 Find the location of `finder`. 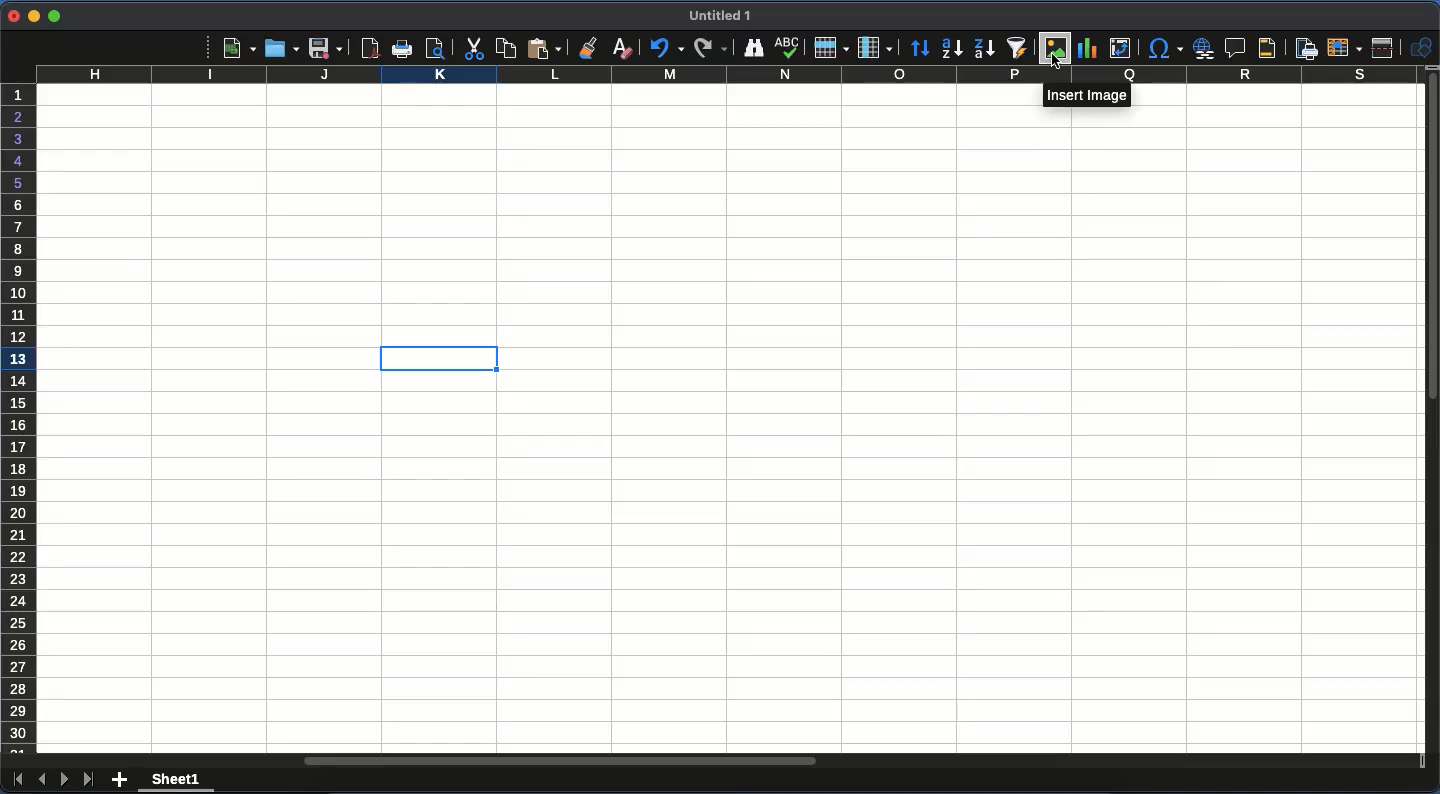

finder is located at coordinates (754, 47).